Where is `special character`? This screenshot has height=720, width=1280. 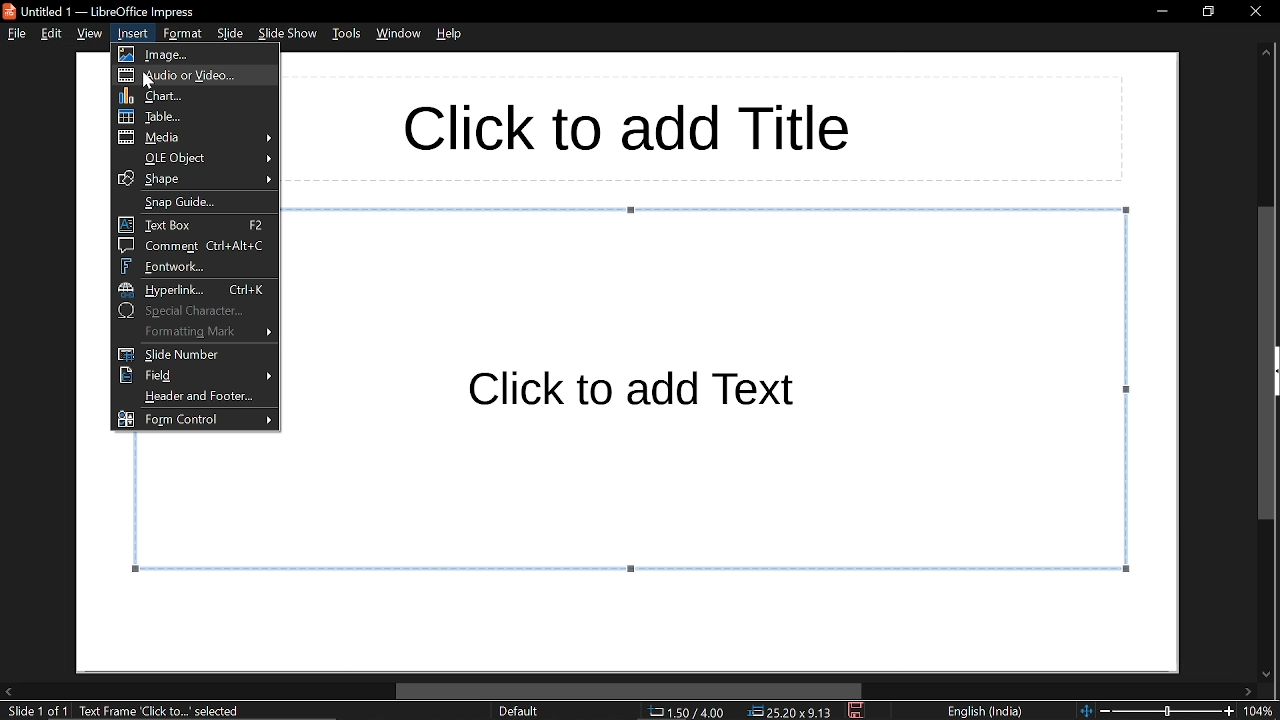
special character is located at coordinates (194, 310).